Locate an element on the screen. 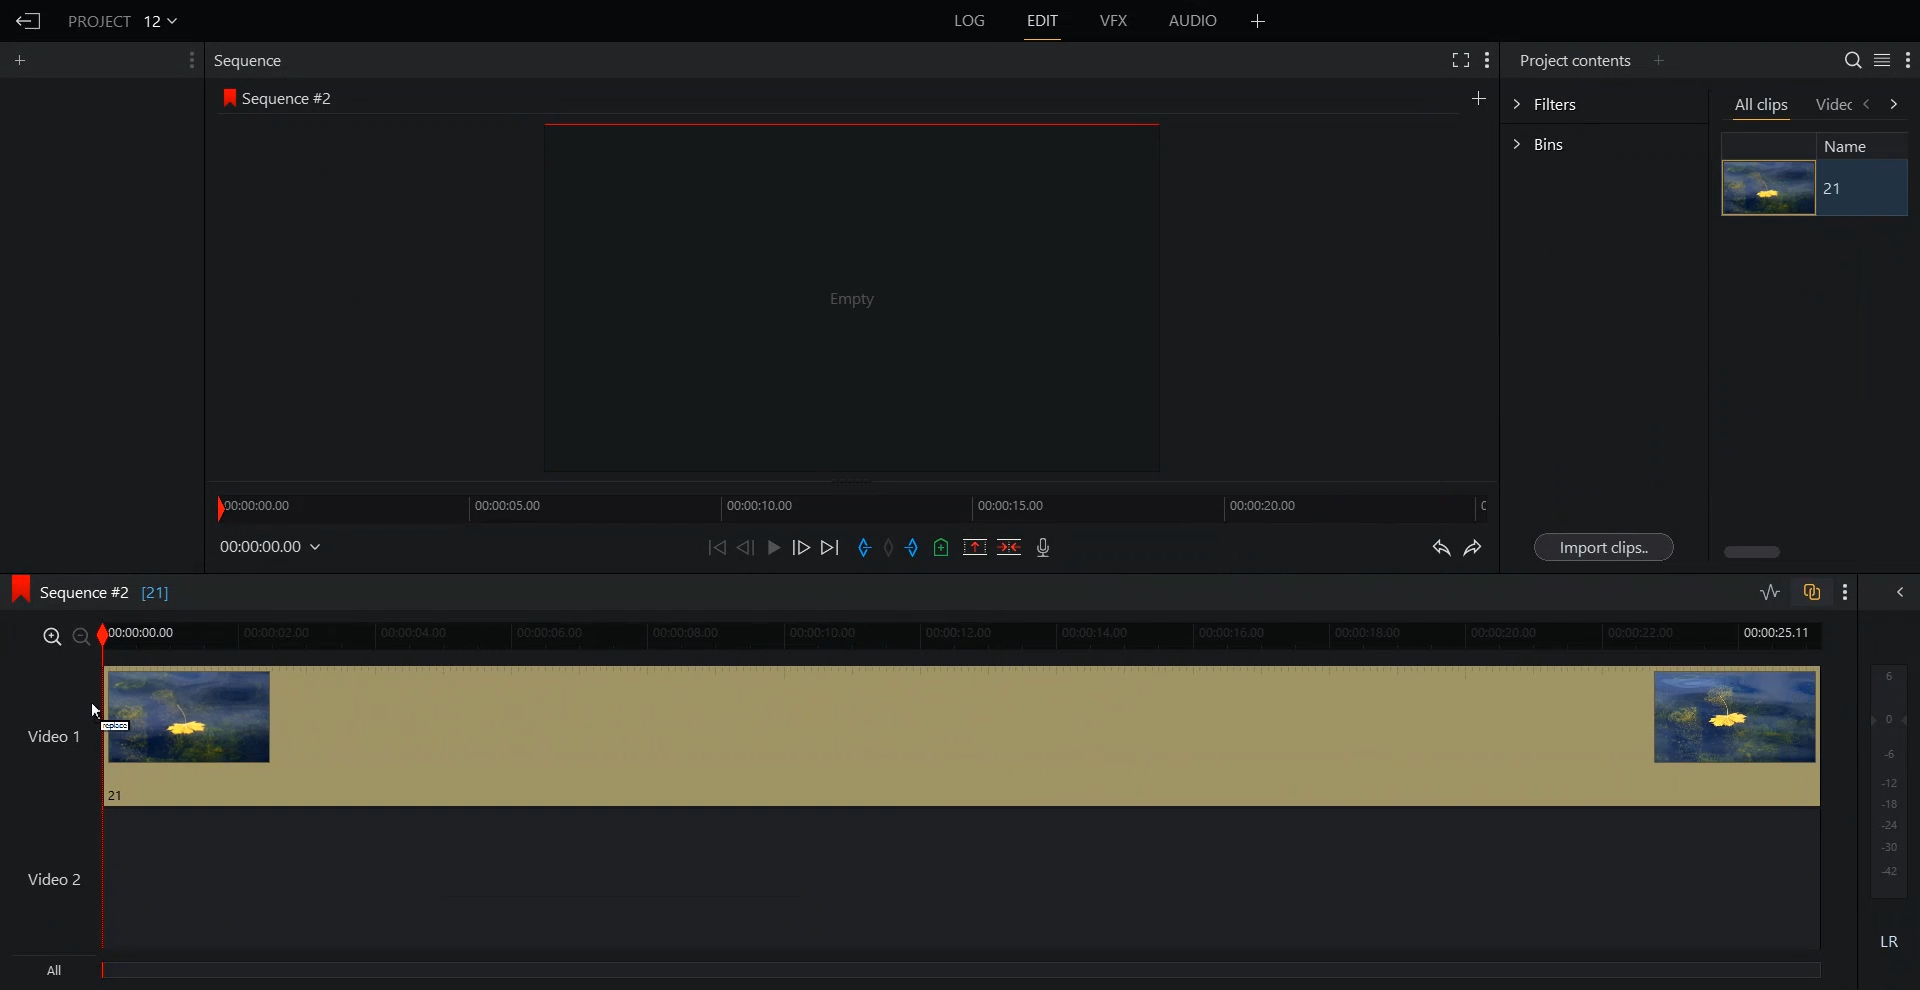  Show Setting Menu is located at coordinates (1843, 594).